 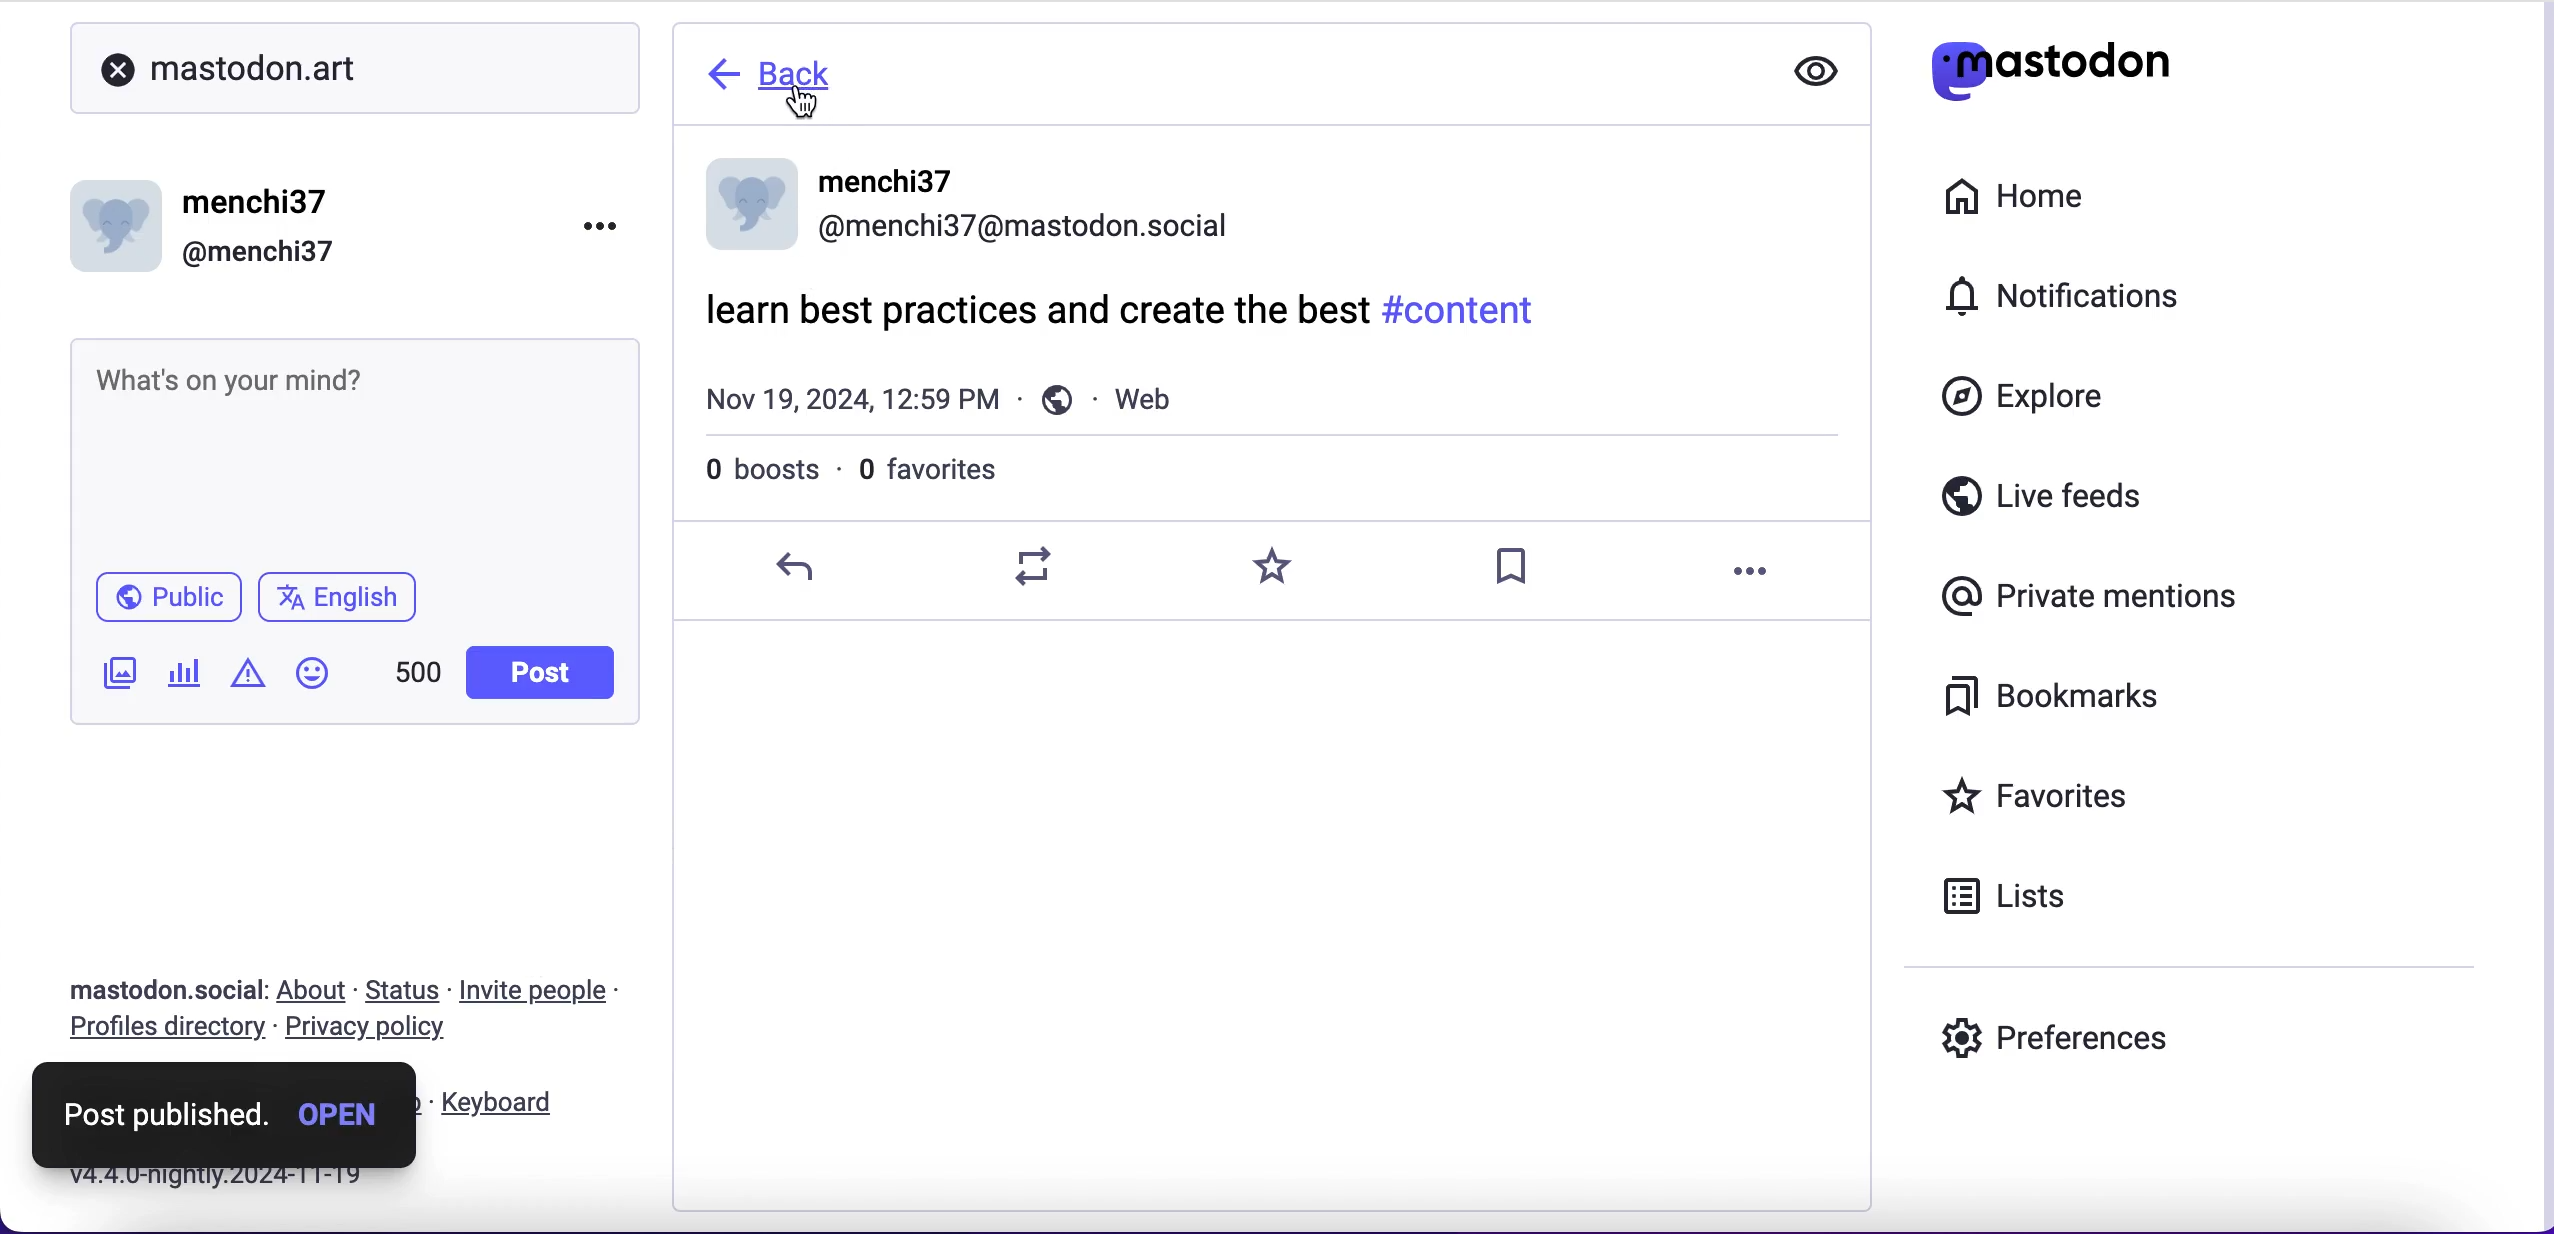 I want to click on post, so click(x=1039, y=311).